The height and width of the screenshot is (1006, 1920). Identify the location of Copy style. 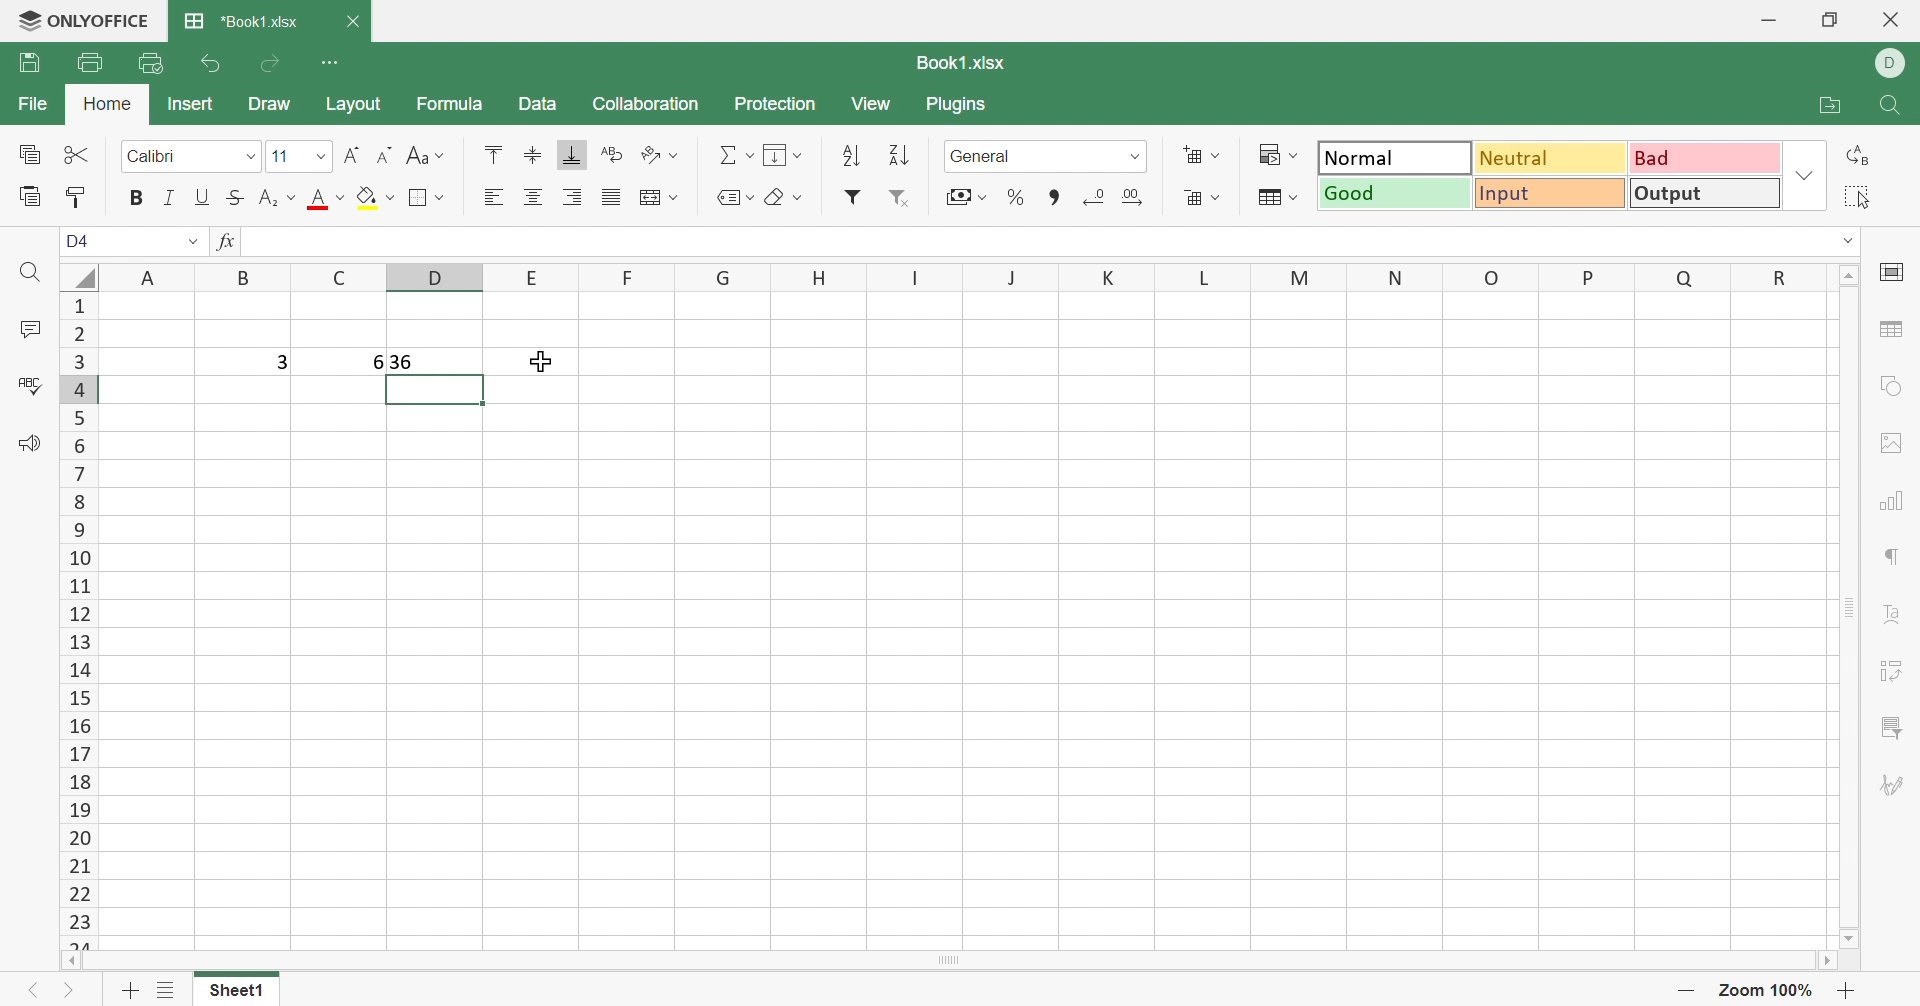
(72, 196).